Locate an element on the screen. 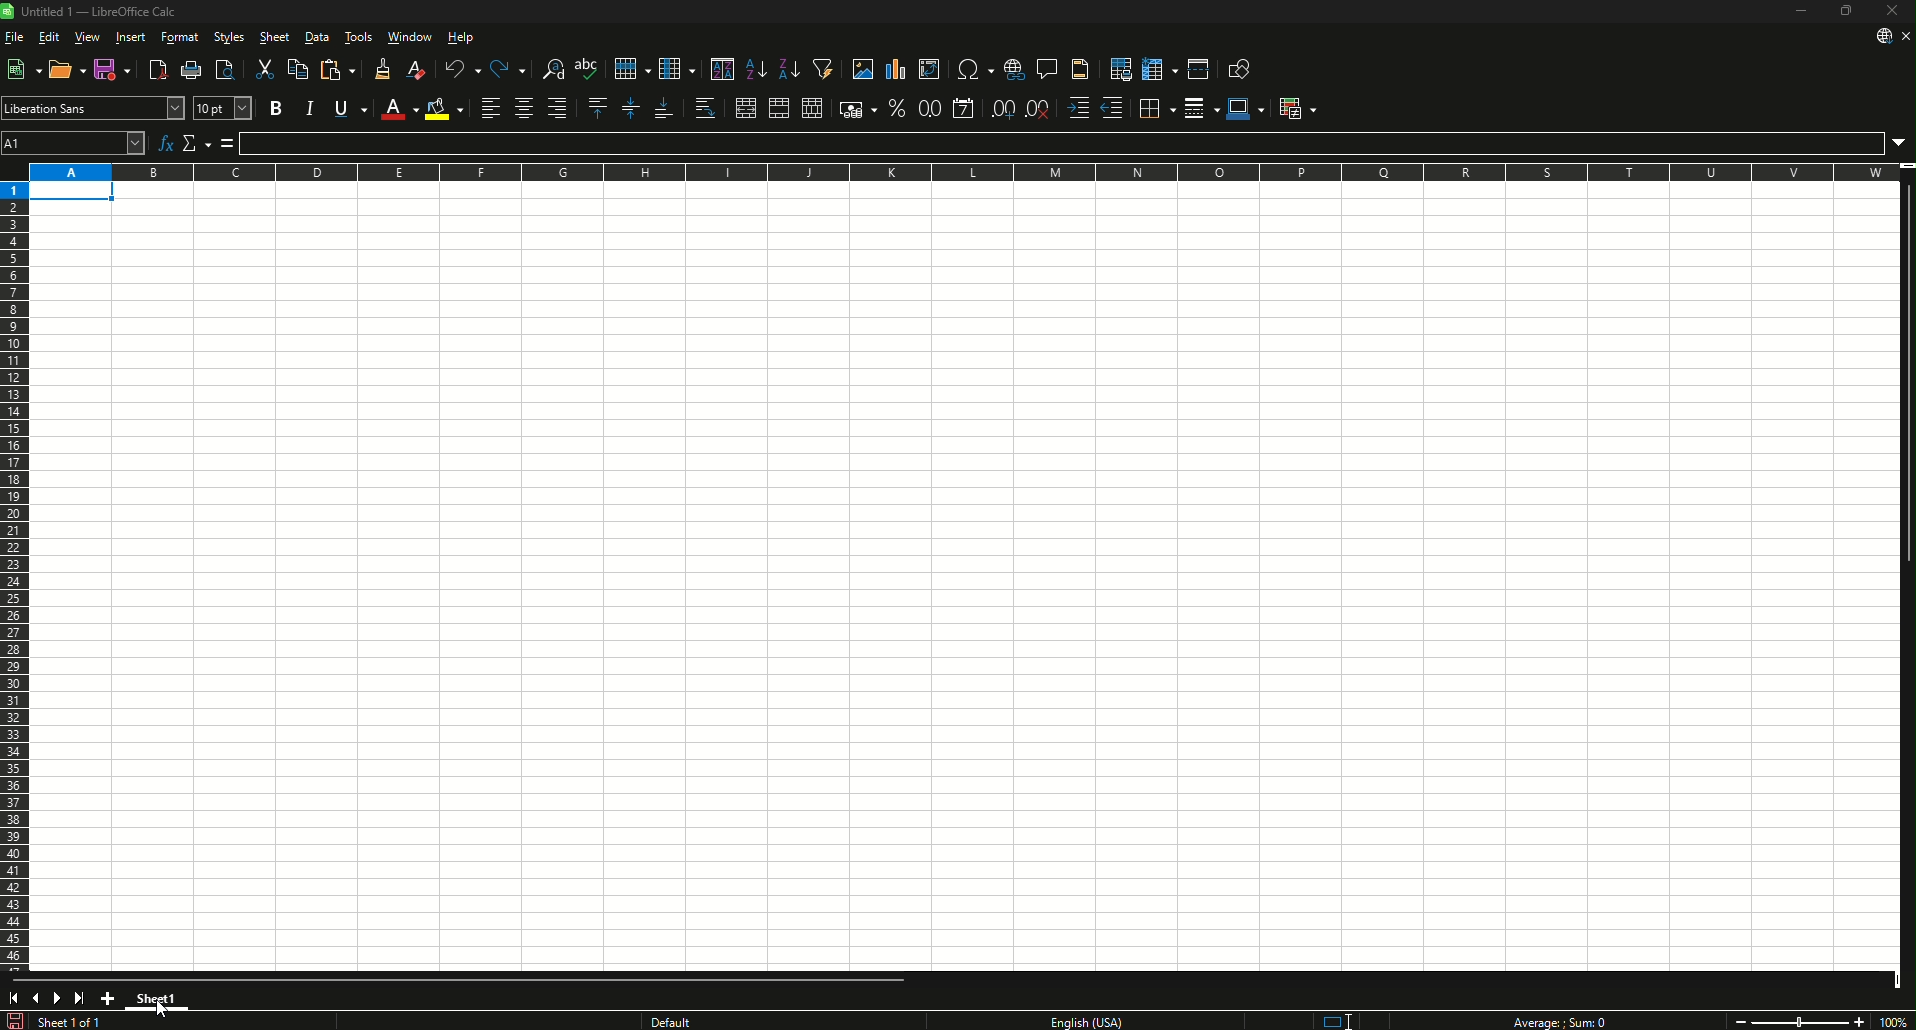 The image size is (1916, 1030). Data is located at coordinates (316, 36).